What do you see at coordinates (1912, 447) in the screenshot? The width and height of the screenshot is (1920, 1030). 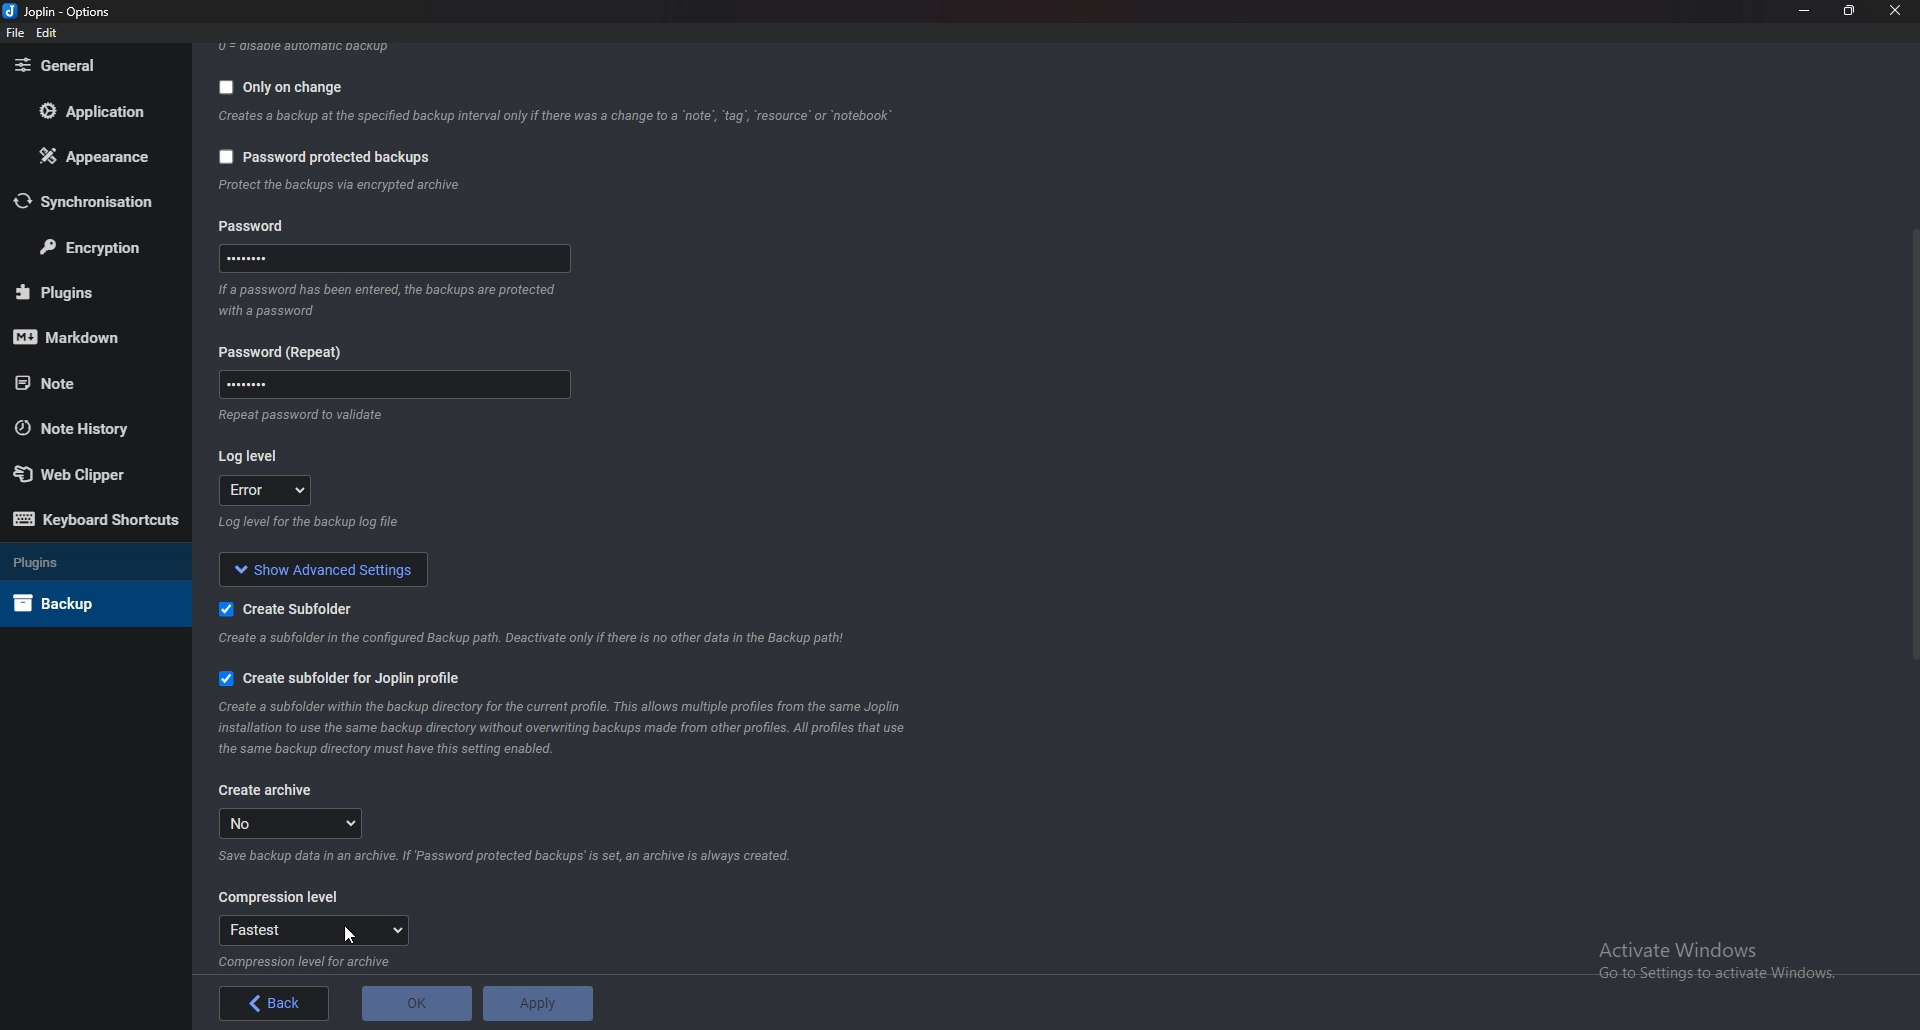 I see `scroll bar` at bounding box center [1912, 447].